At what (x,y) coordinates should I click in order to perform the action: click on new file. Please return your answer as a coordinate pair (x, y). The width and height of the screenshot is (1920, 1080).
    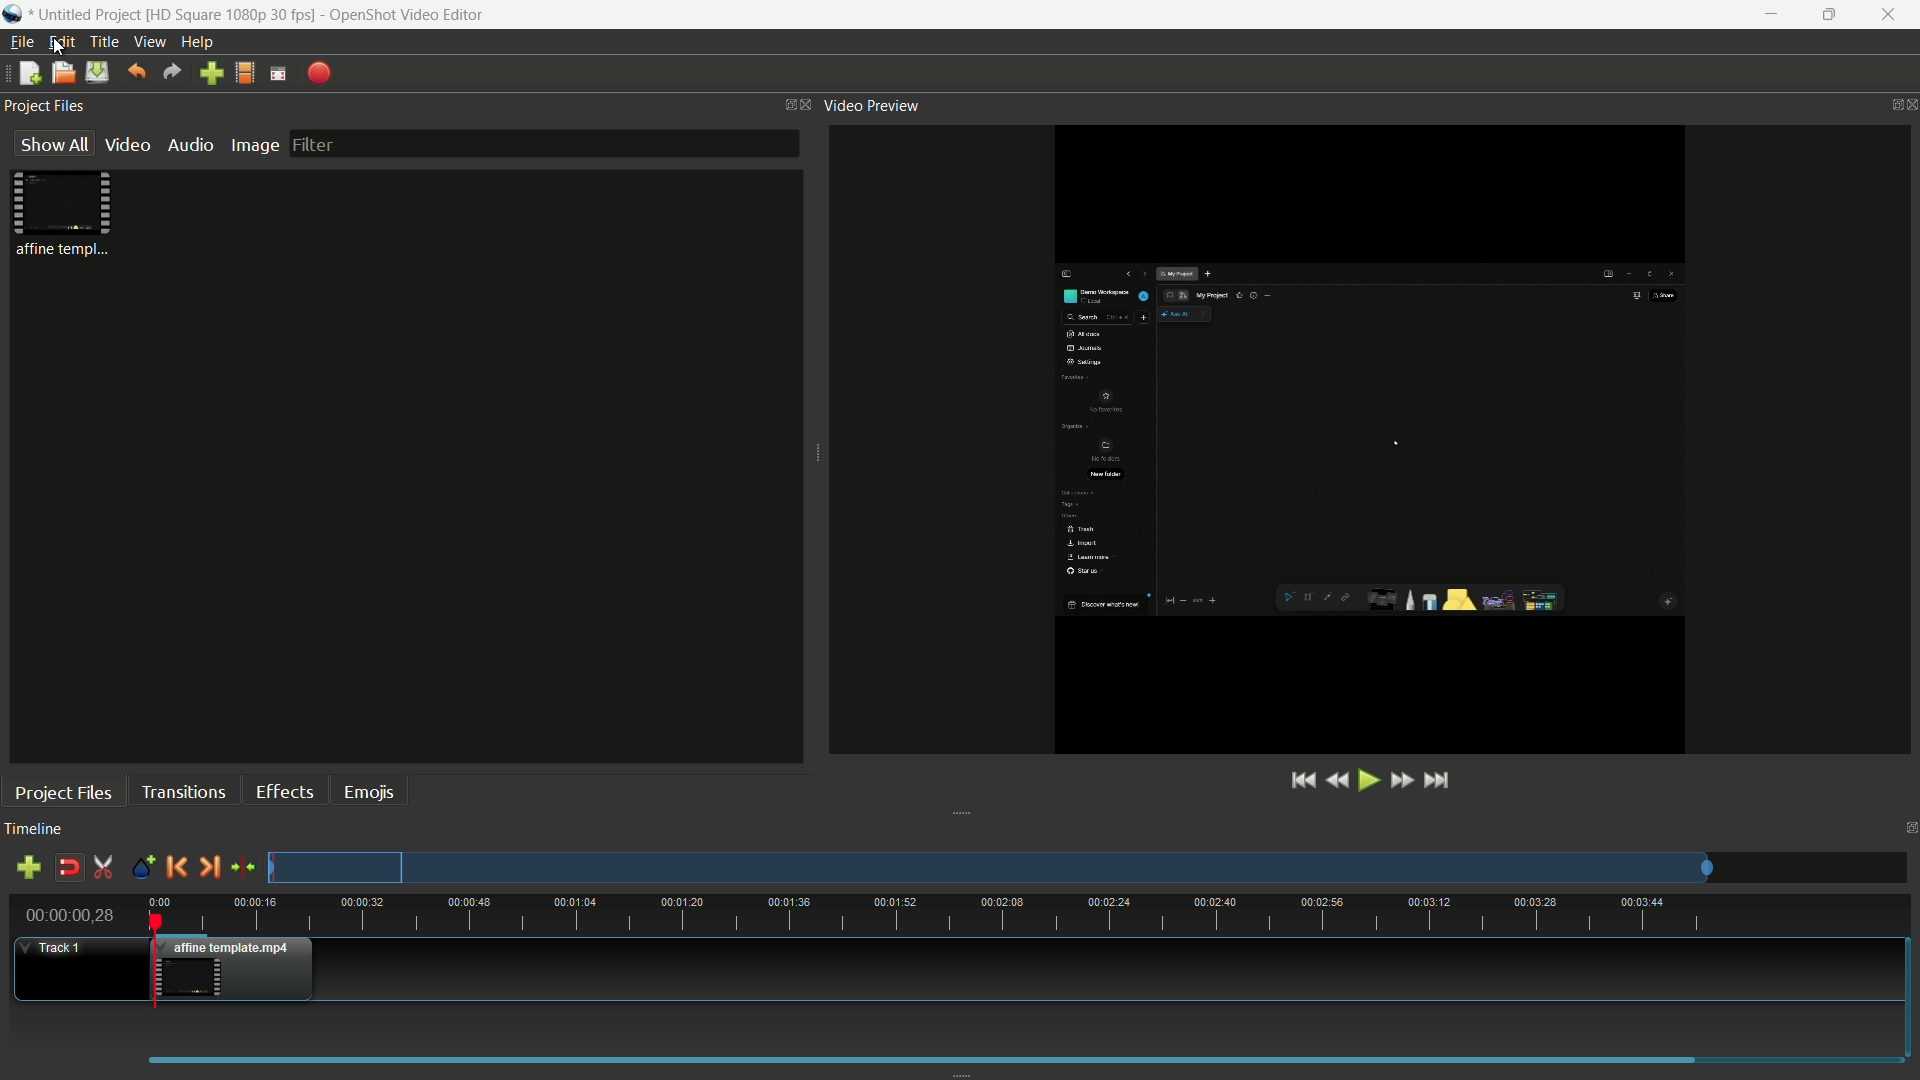
    Looking at the image, I should click on (26, 74).